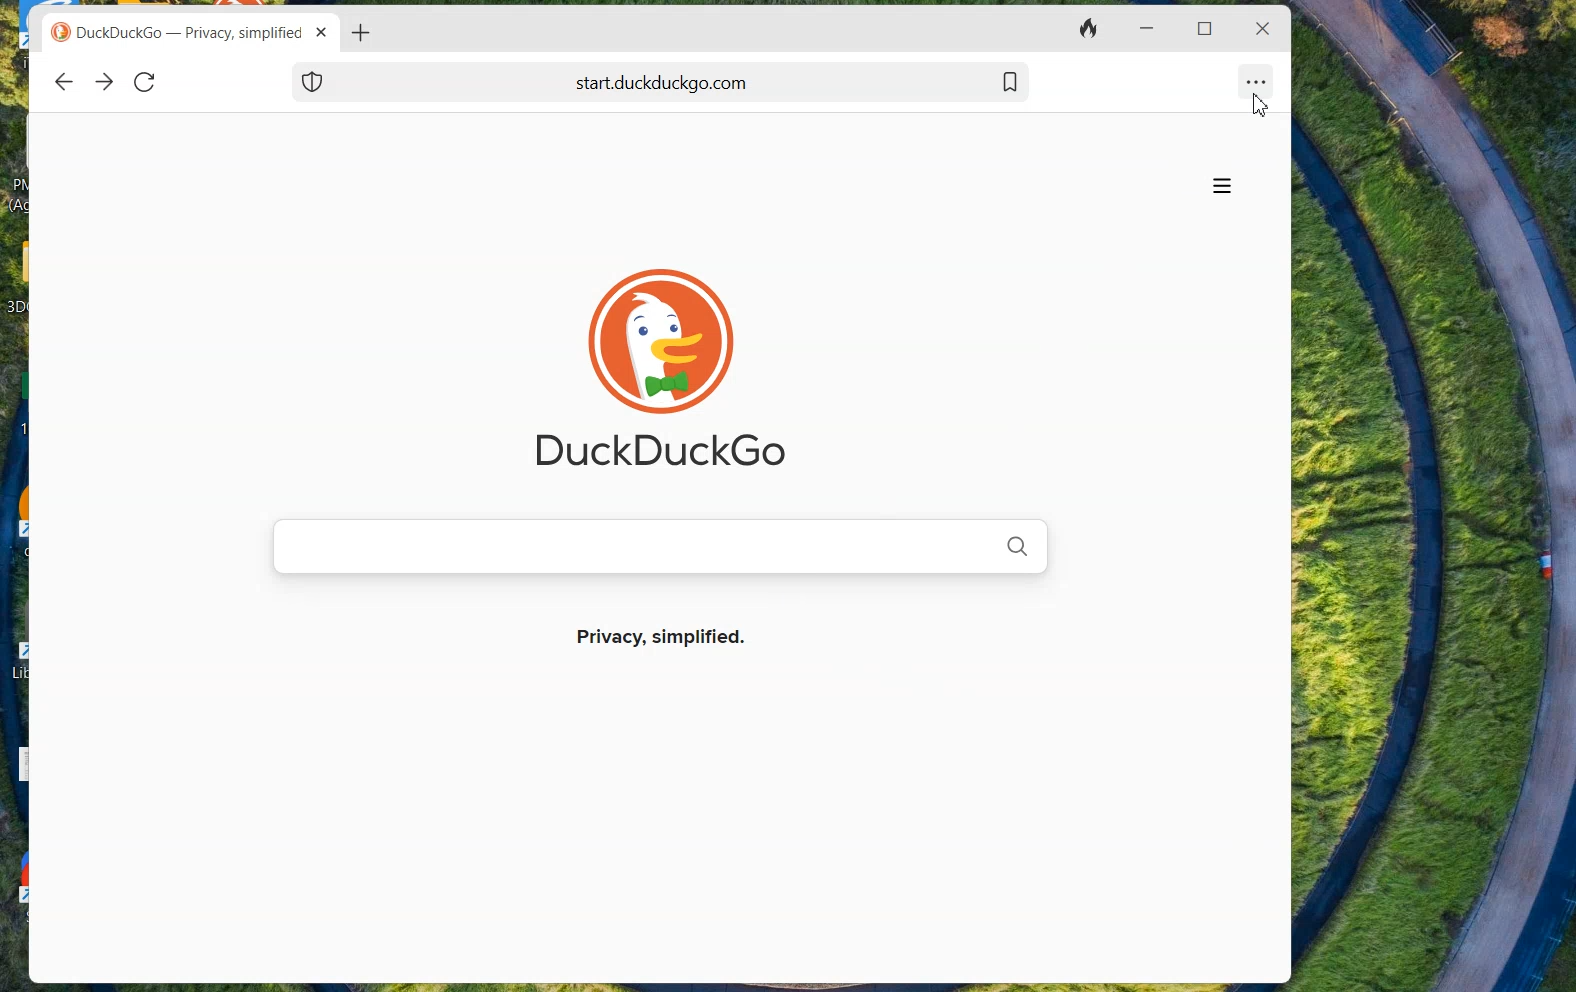 The width and height of the screenshot is (1576, 992). What do you see at coordinates (1260, 29) in the screenshot?
I see `close` at bounding box center [1260, 29].